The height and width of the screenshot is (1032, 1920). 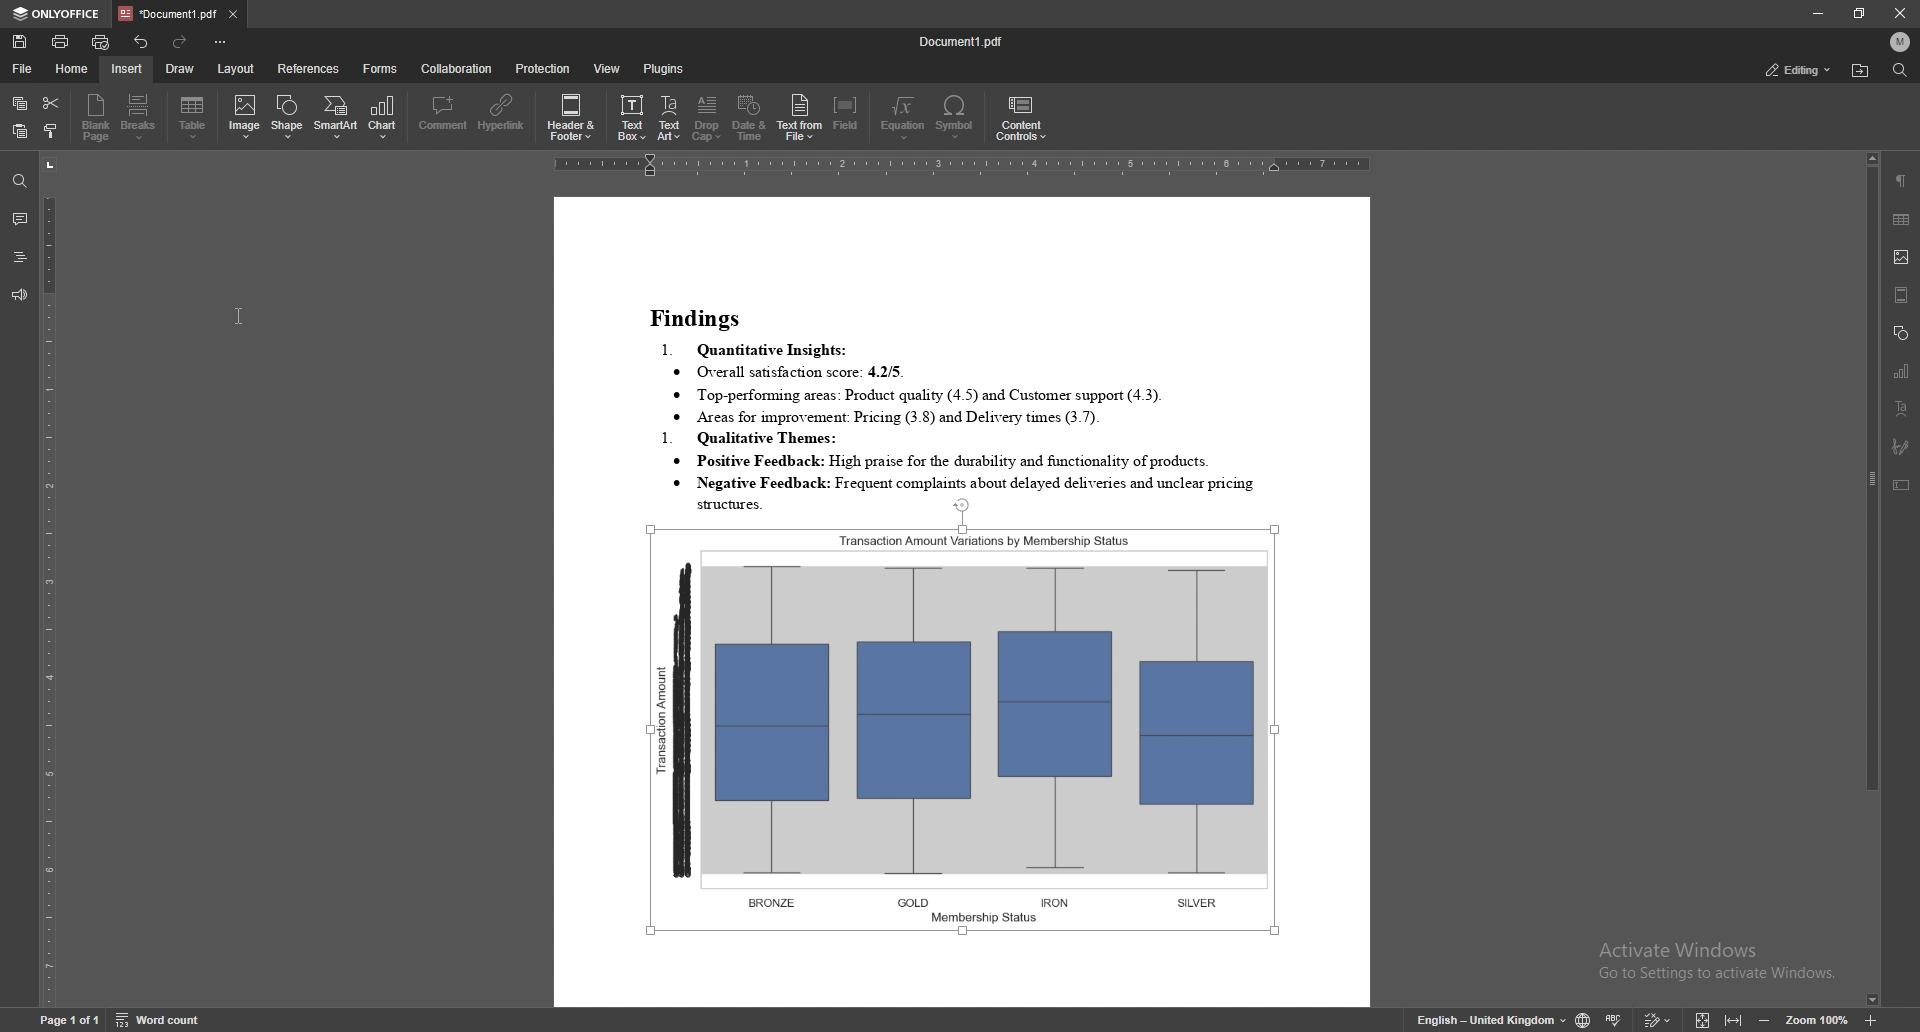 I want to click on hyperlink, so click(x=500, y=114).